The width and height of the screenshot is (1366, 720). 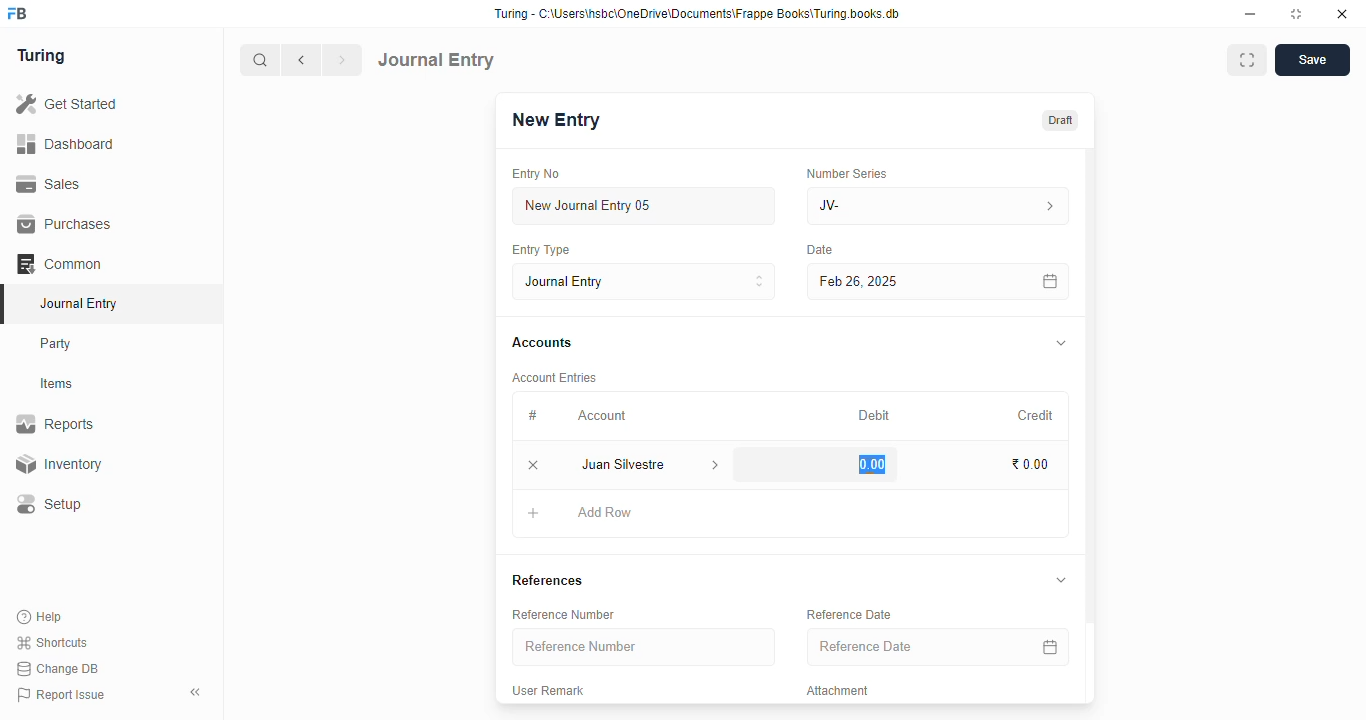 I want to click on add, so click(x=534, y=516).